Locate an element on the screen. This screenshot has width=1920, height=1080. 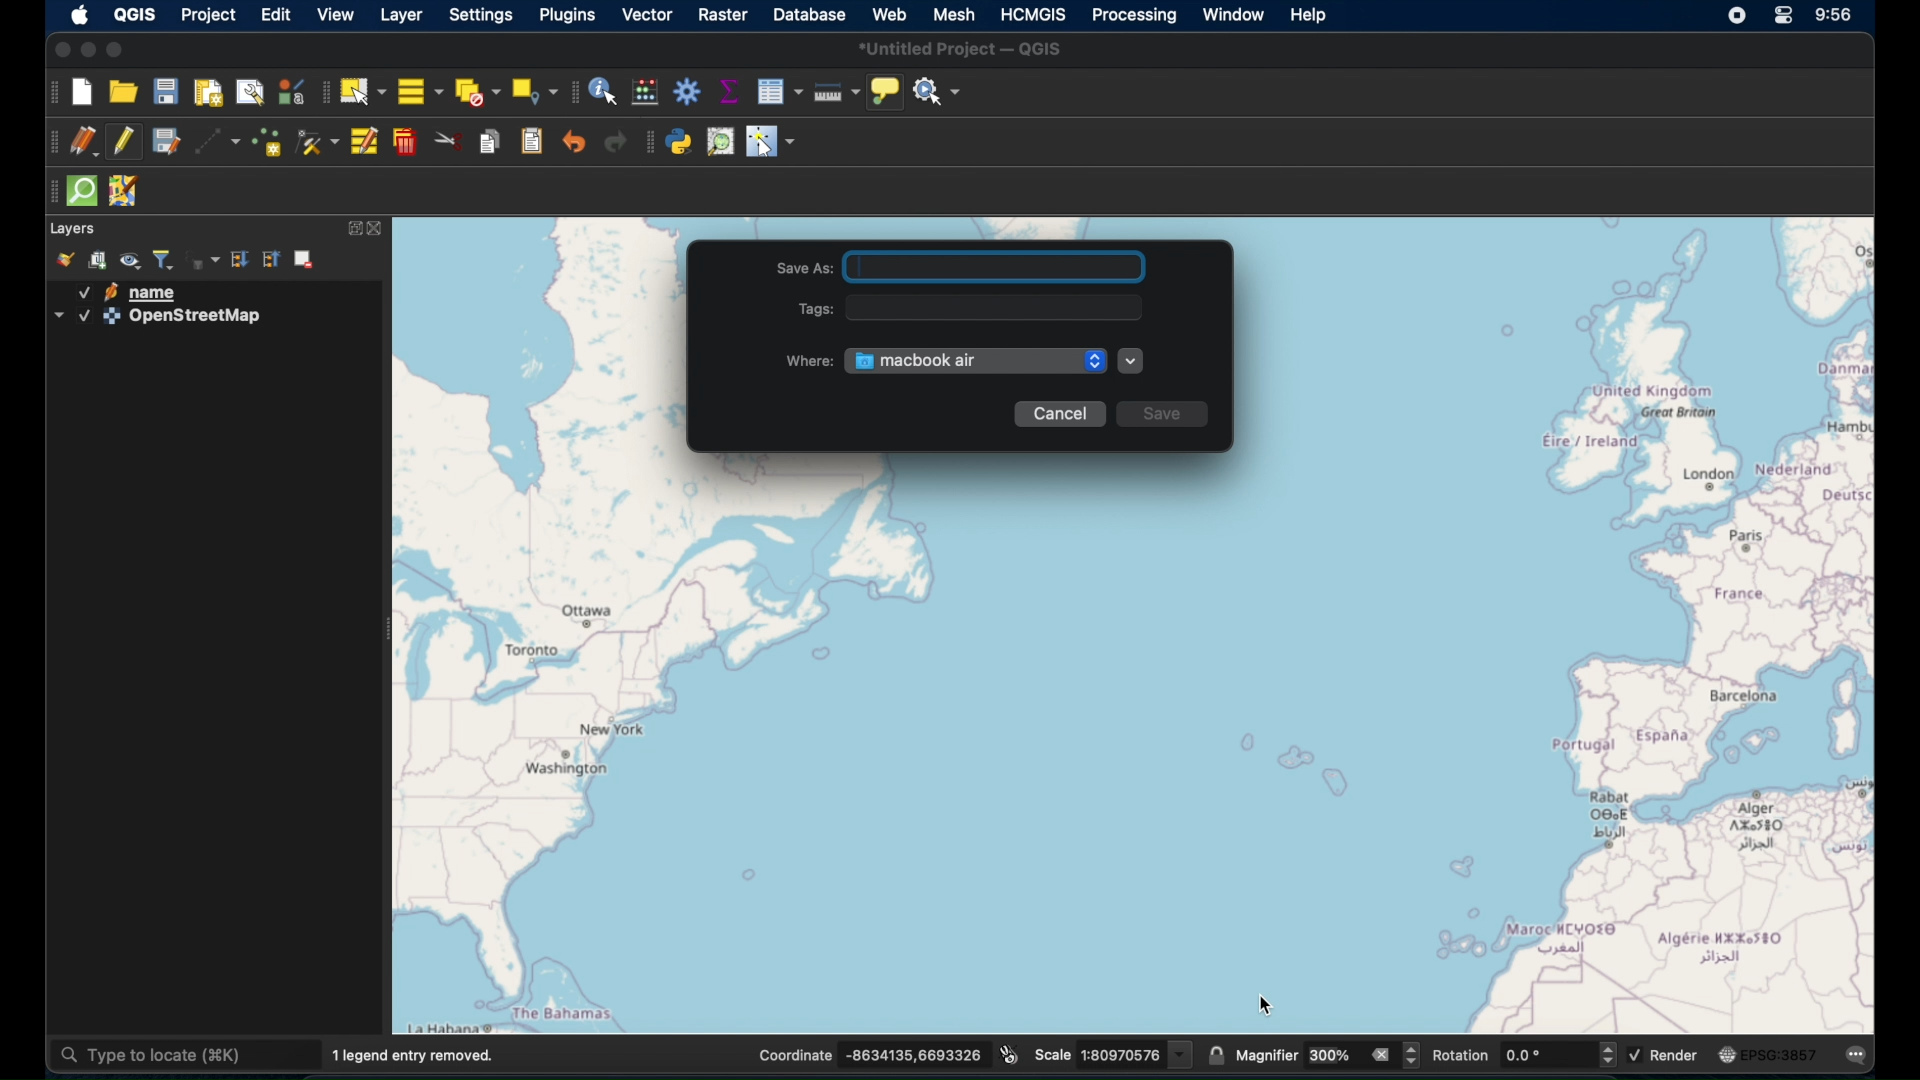
copy features is located at coordinates (491, 141).